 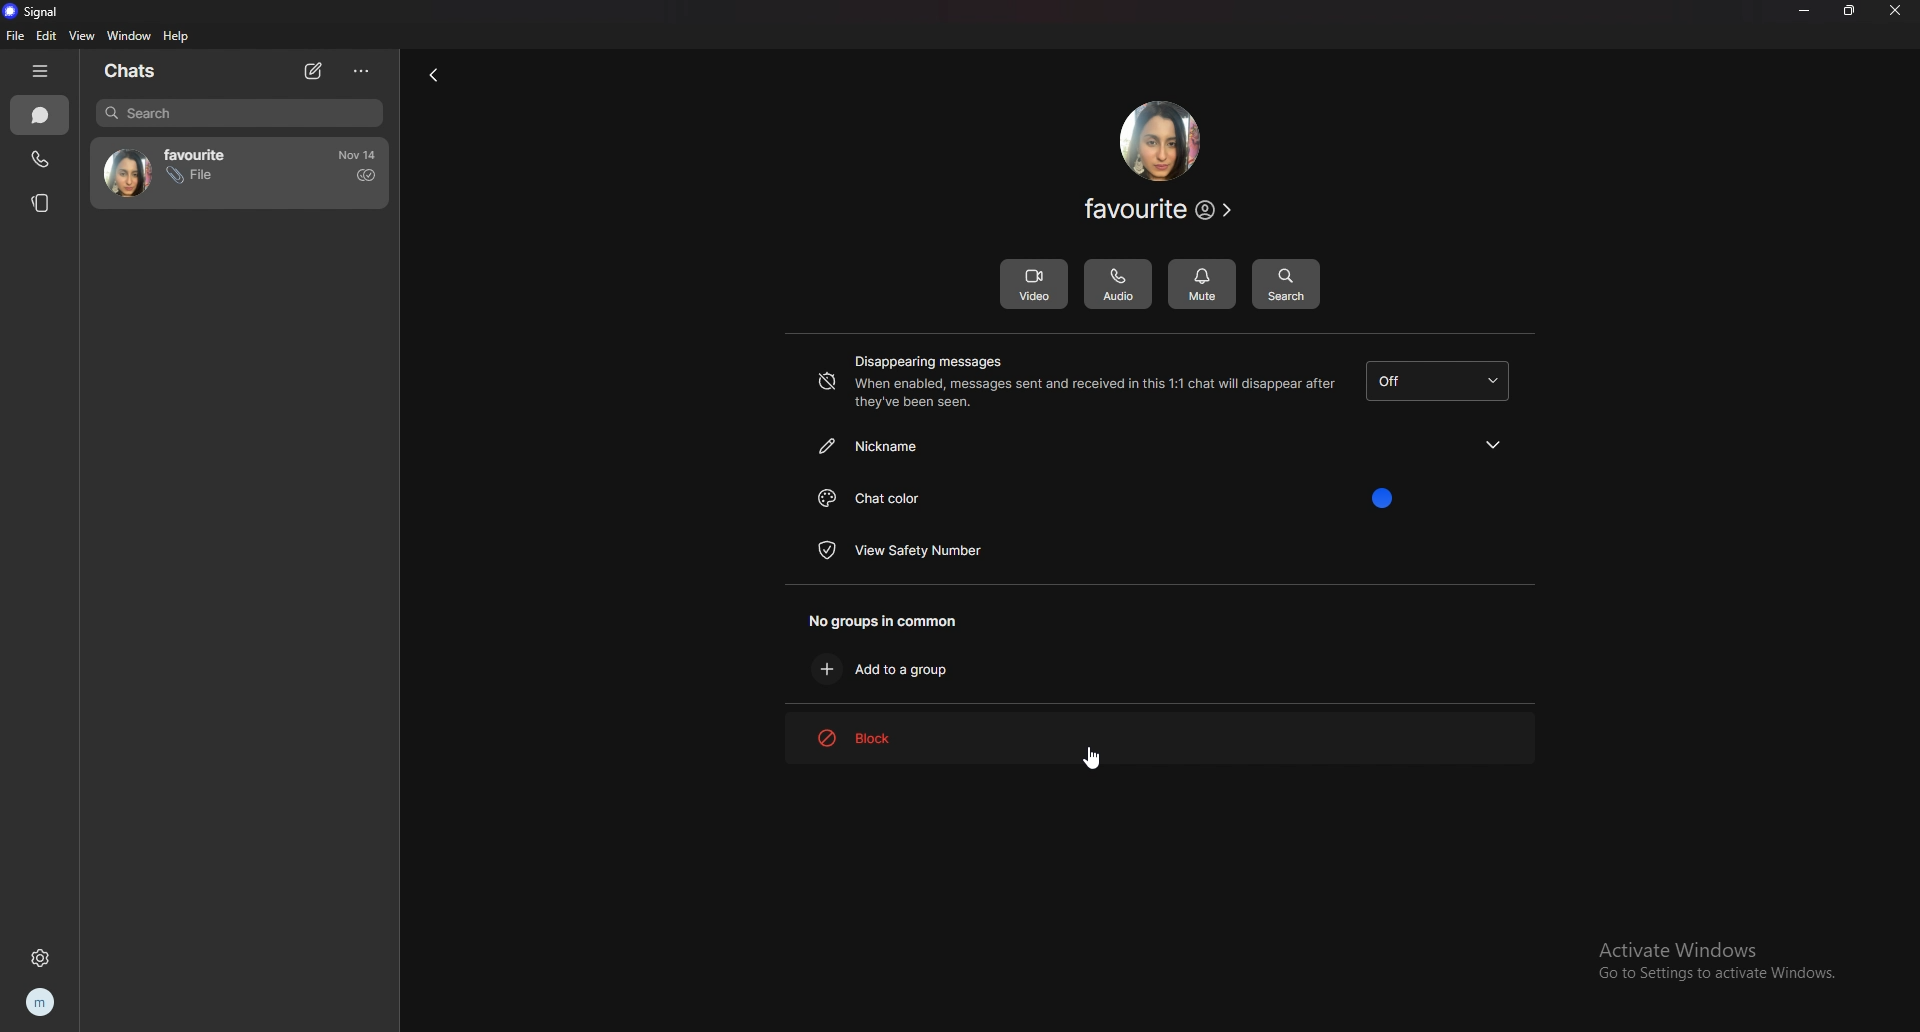 I want to click on edit, so click(x=46, y=36).